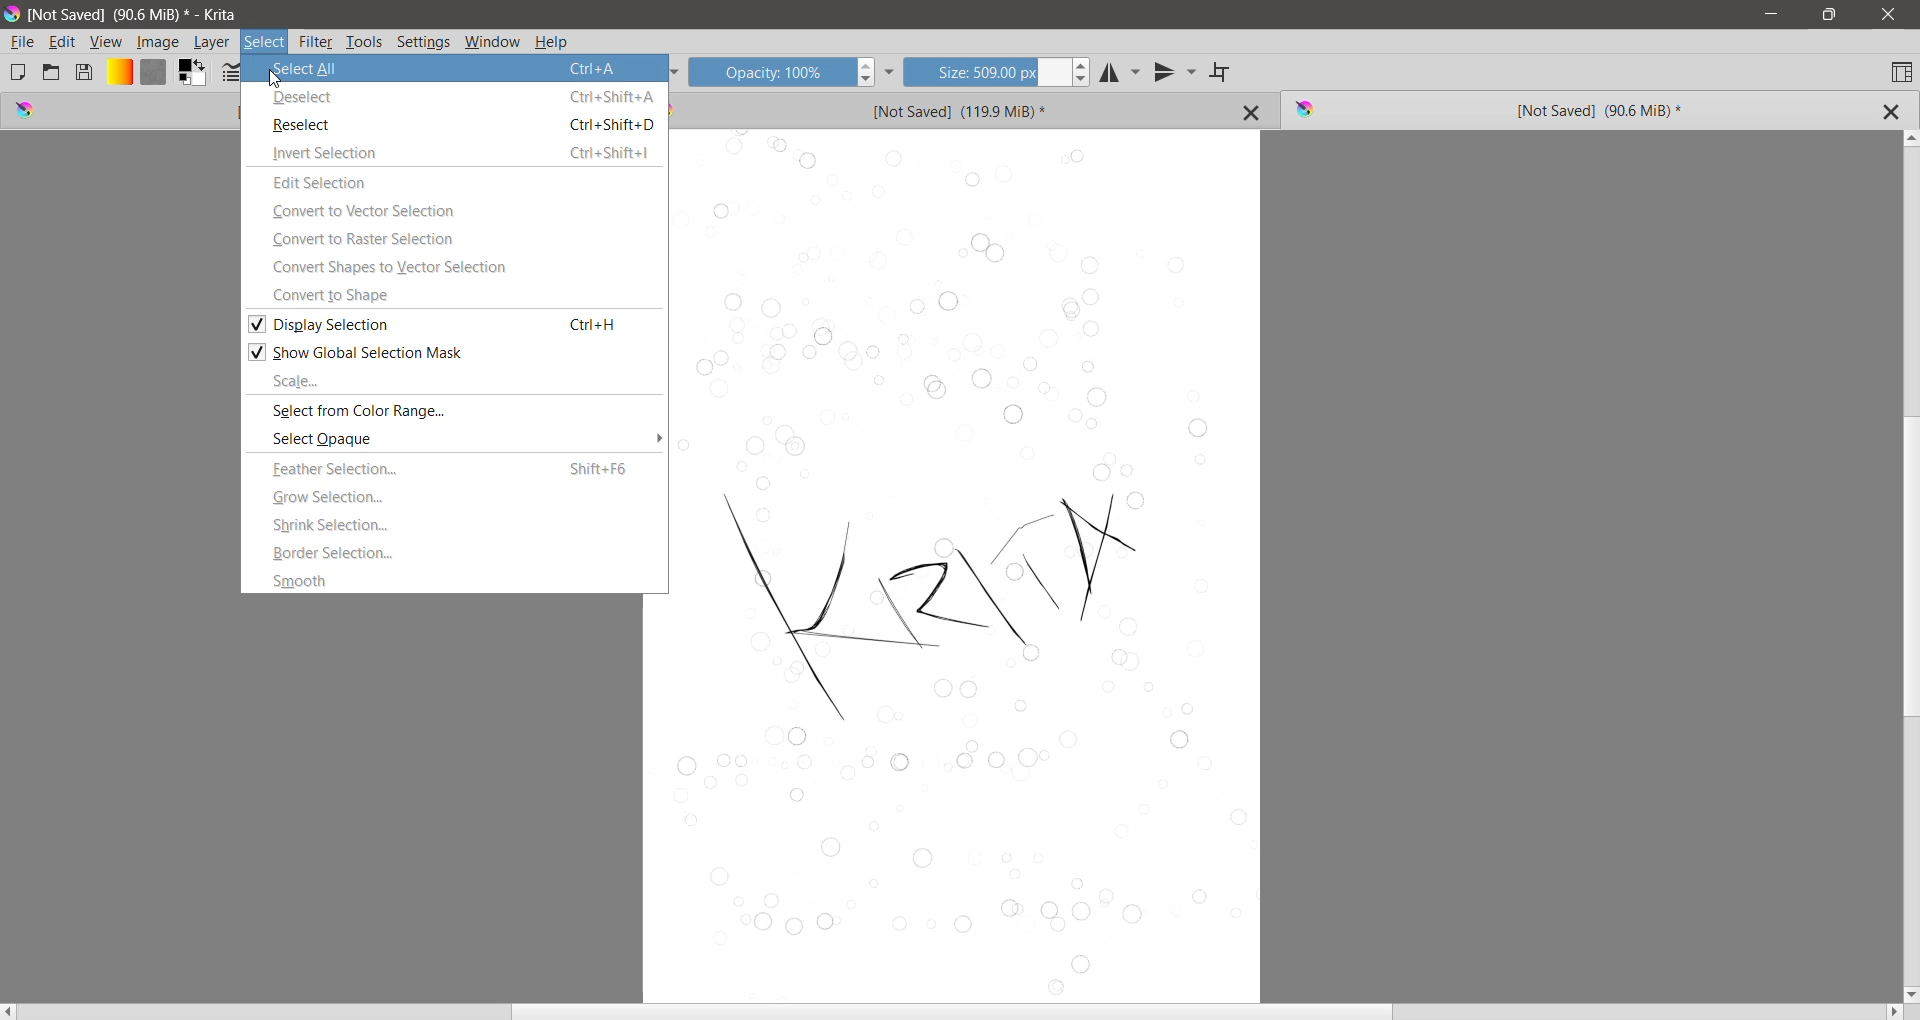 The image size is (1920, 1020). I want to click on Open an Existing Document, so click(51, 71).